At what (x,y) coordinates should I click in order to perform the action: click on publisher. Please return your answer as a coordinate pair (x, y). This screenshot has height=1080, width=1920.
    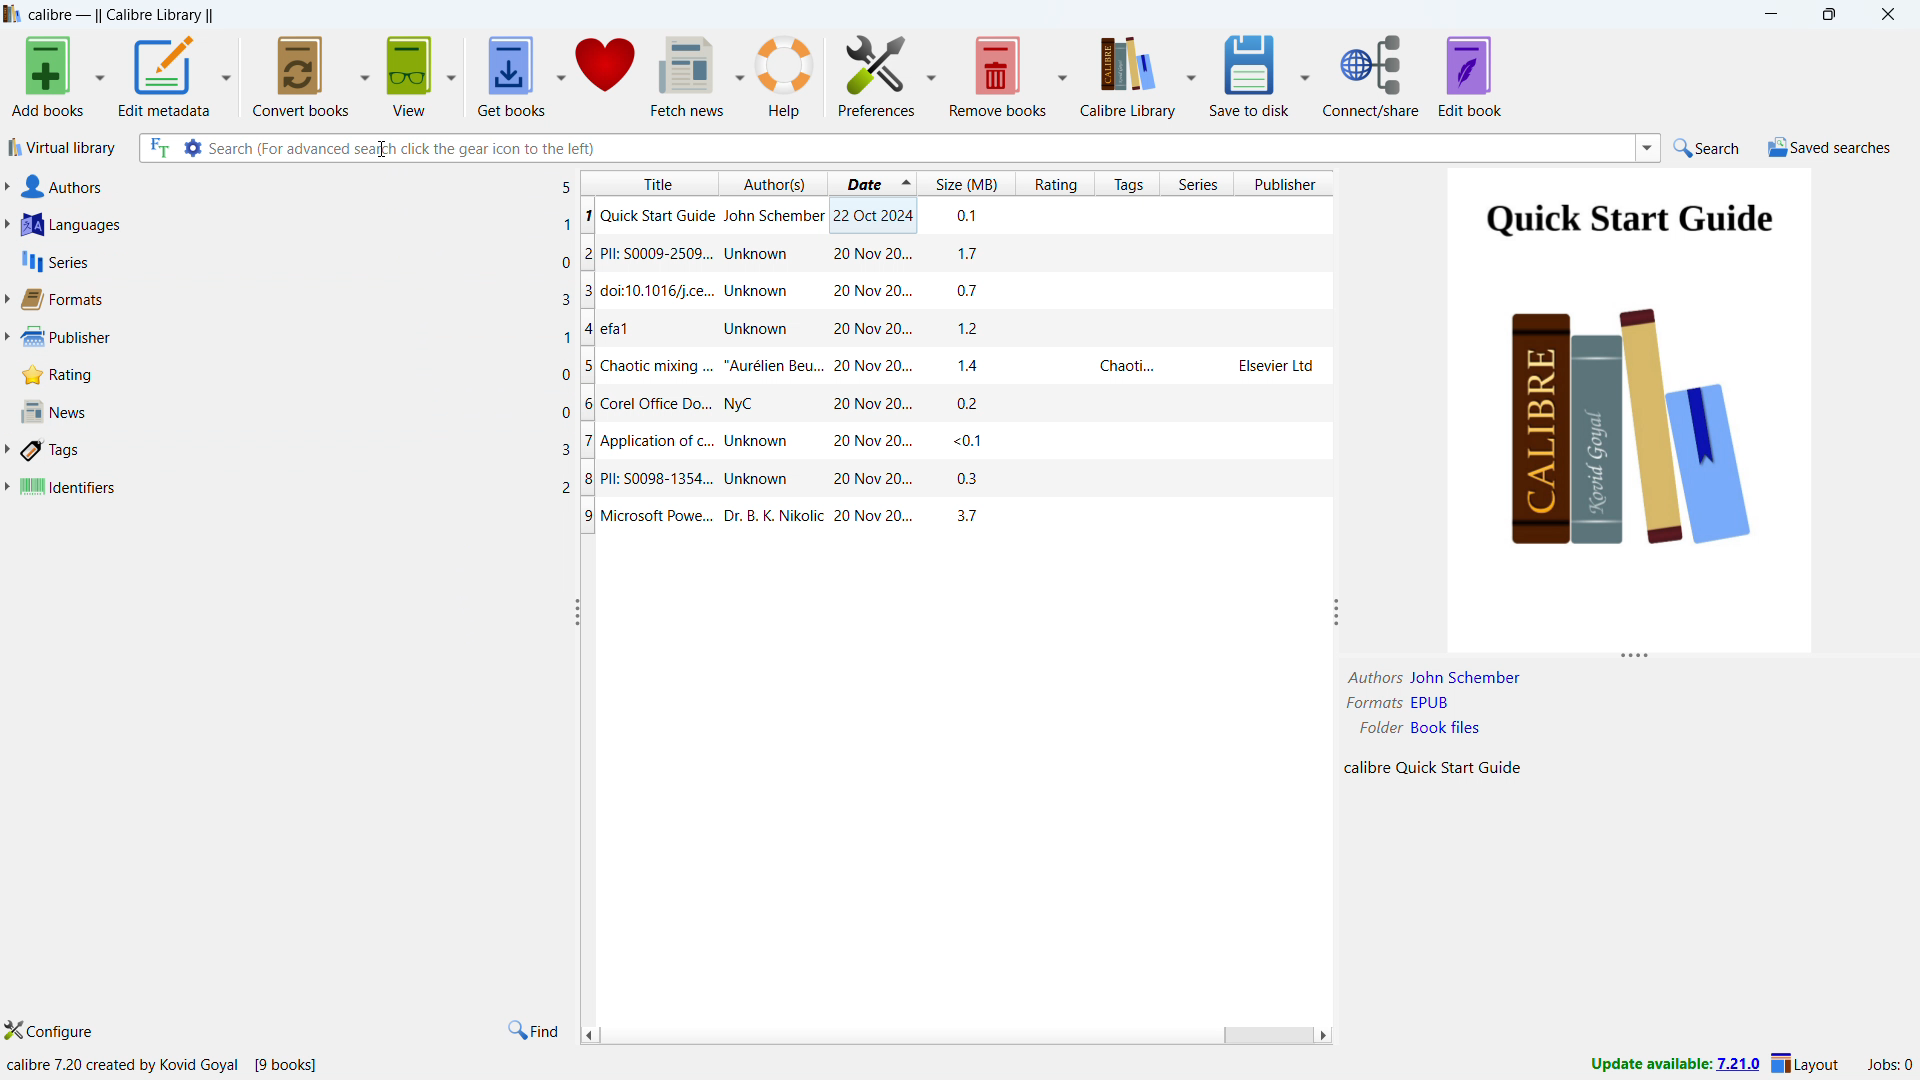
    Looking at the image, I should click on (296, 336).